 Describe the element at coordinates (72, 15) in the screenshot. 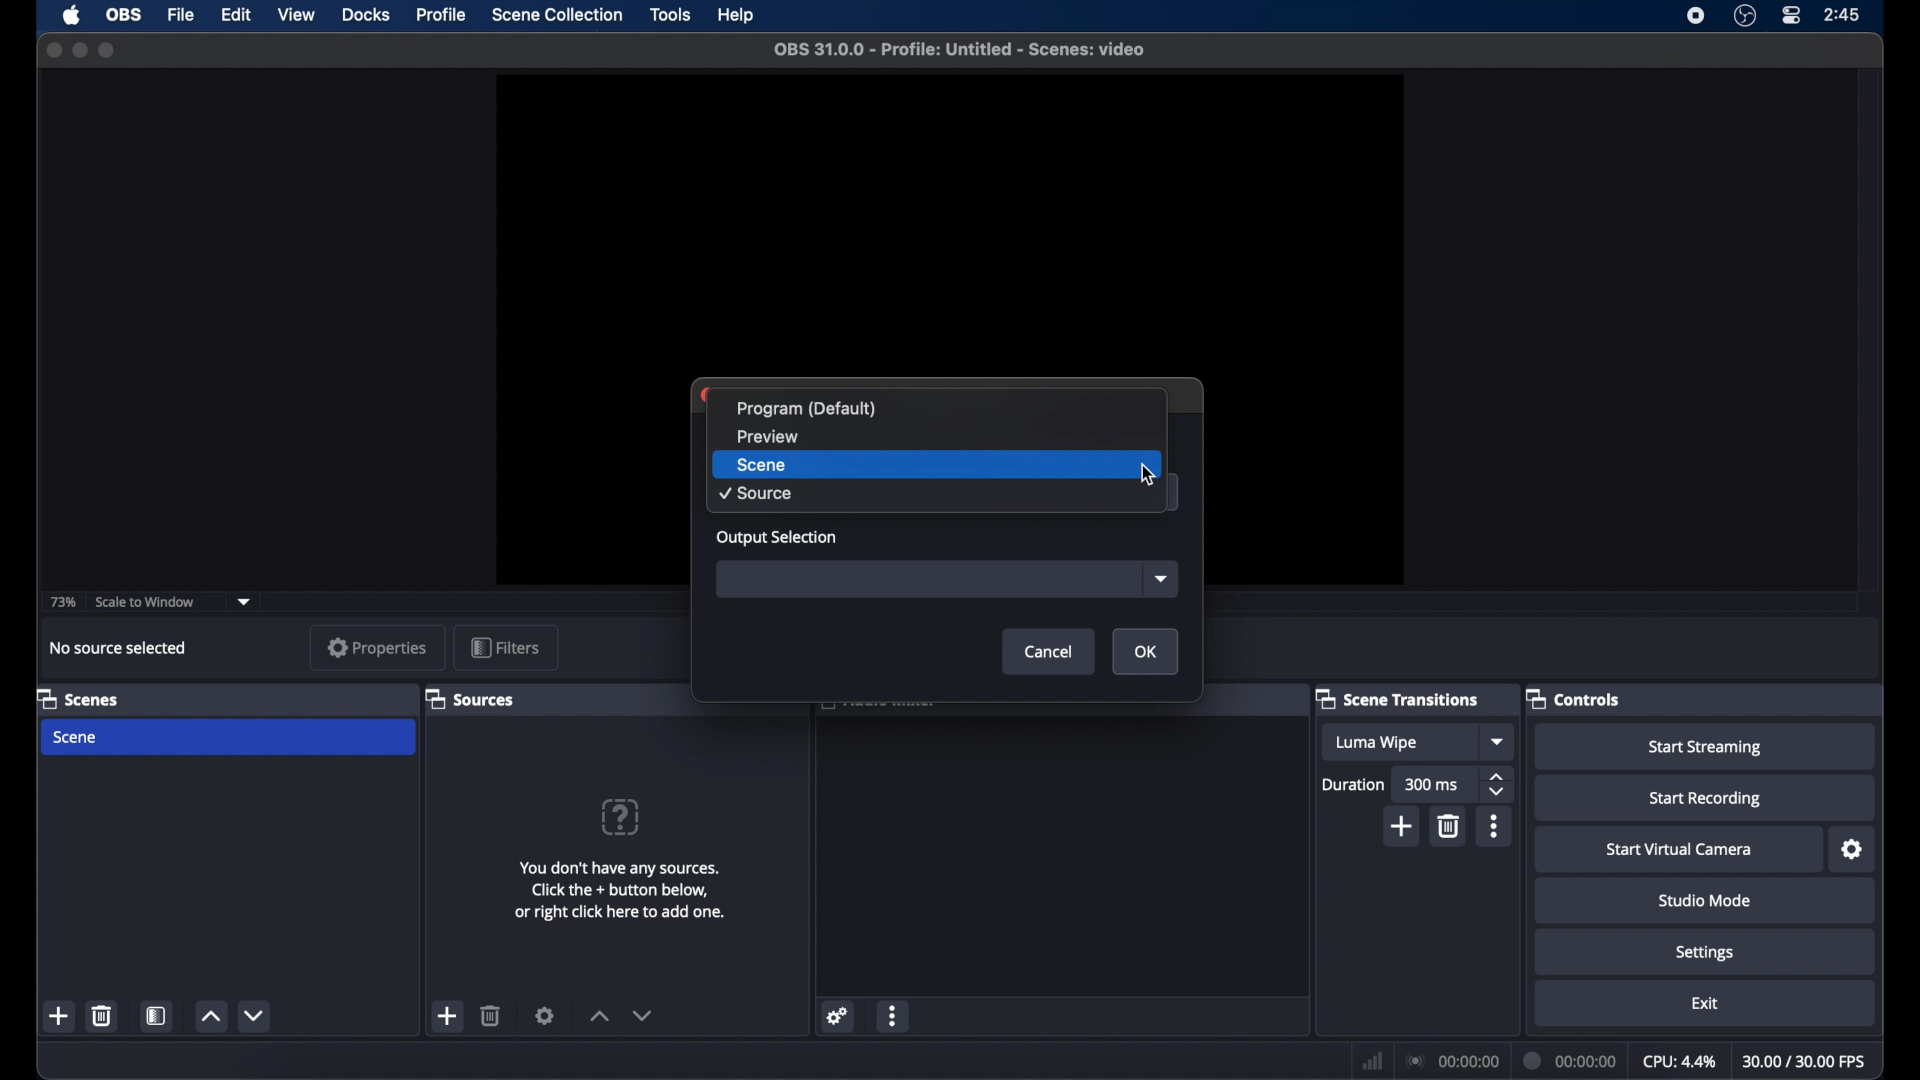

I see `apple icon` at that location.